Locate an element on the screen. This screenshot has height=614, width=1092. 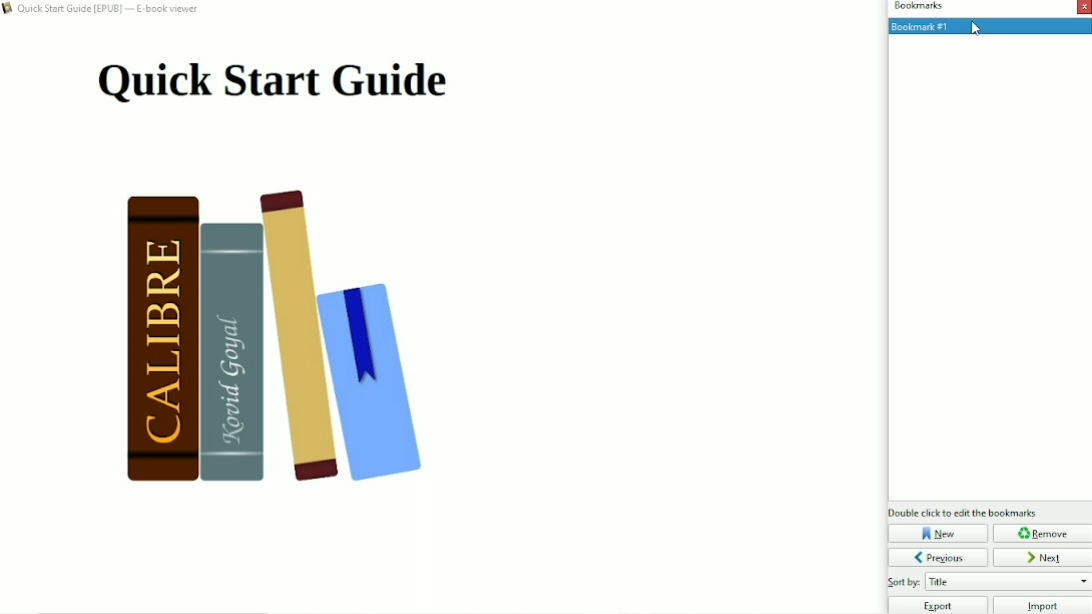
 is located at coordinates (905, 583).